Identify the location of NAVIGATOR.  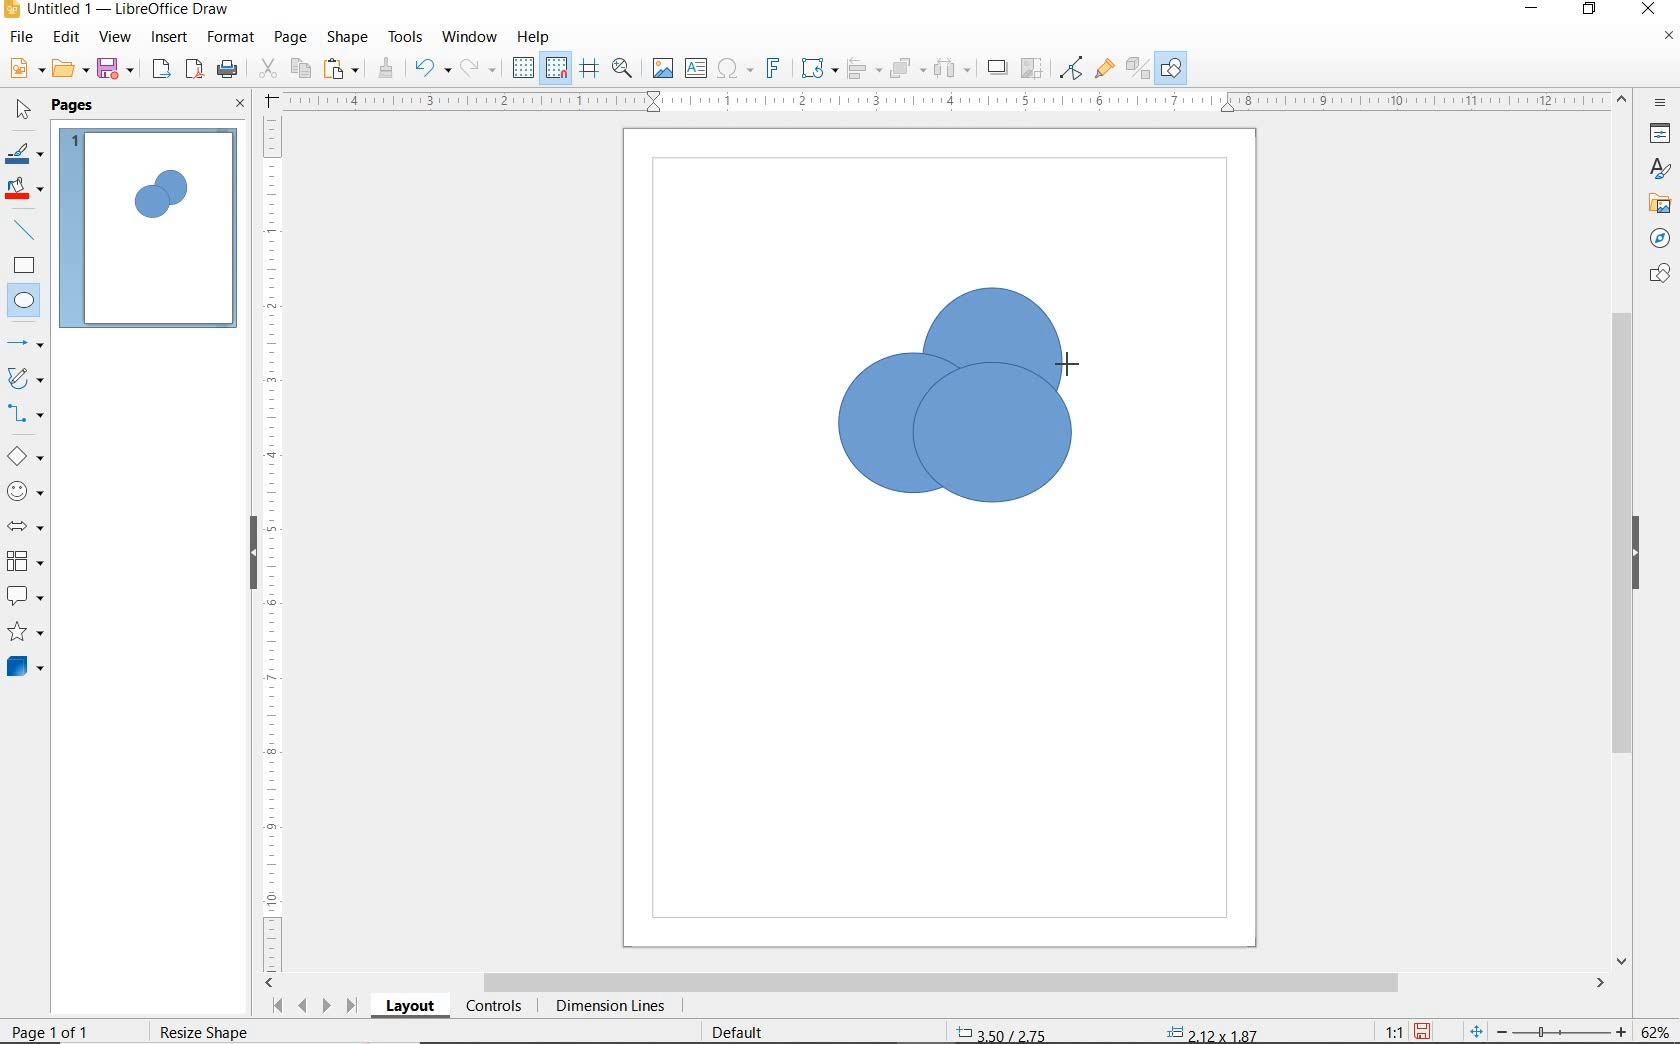
(1654, 239).